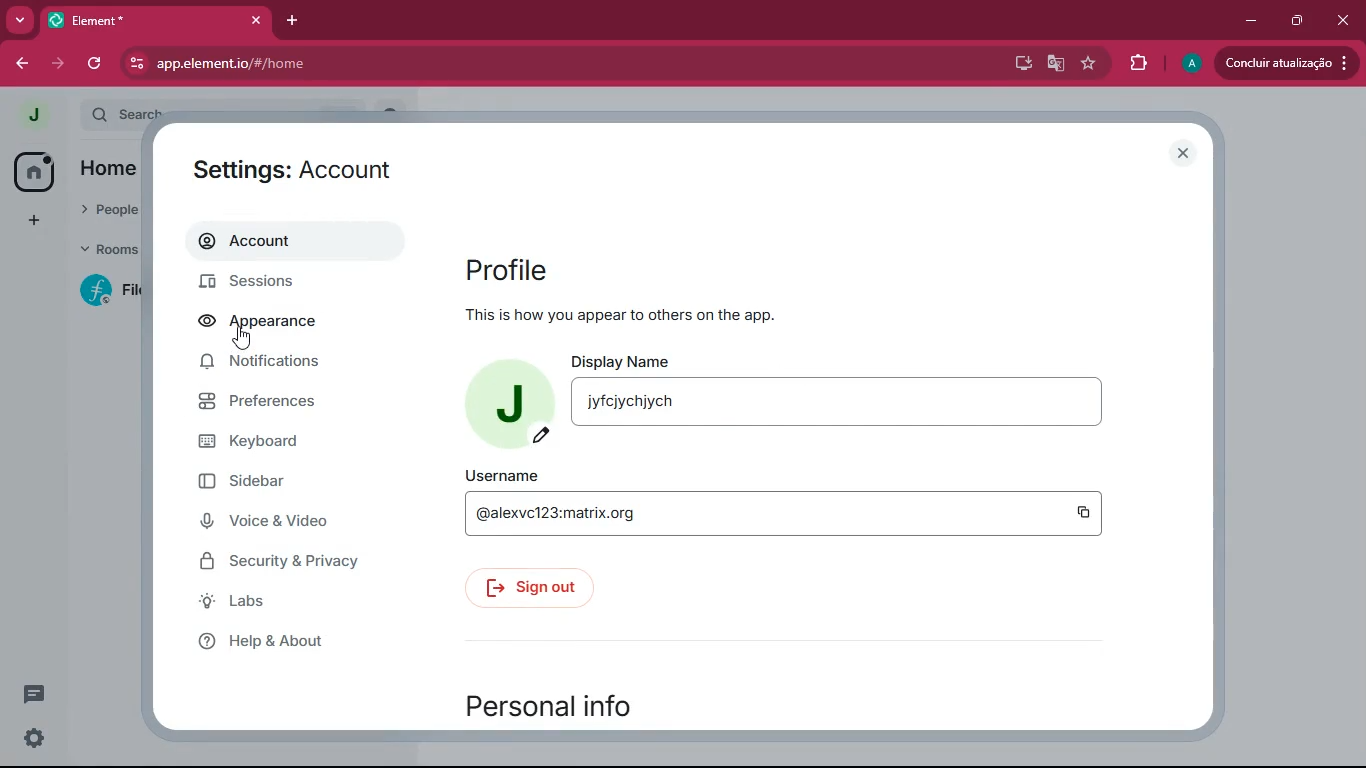  What do you see at coordinates (505, 475) in the screenshot?
I see `Username` at bounding box center [505, 475].